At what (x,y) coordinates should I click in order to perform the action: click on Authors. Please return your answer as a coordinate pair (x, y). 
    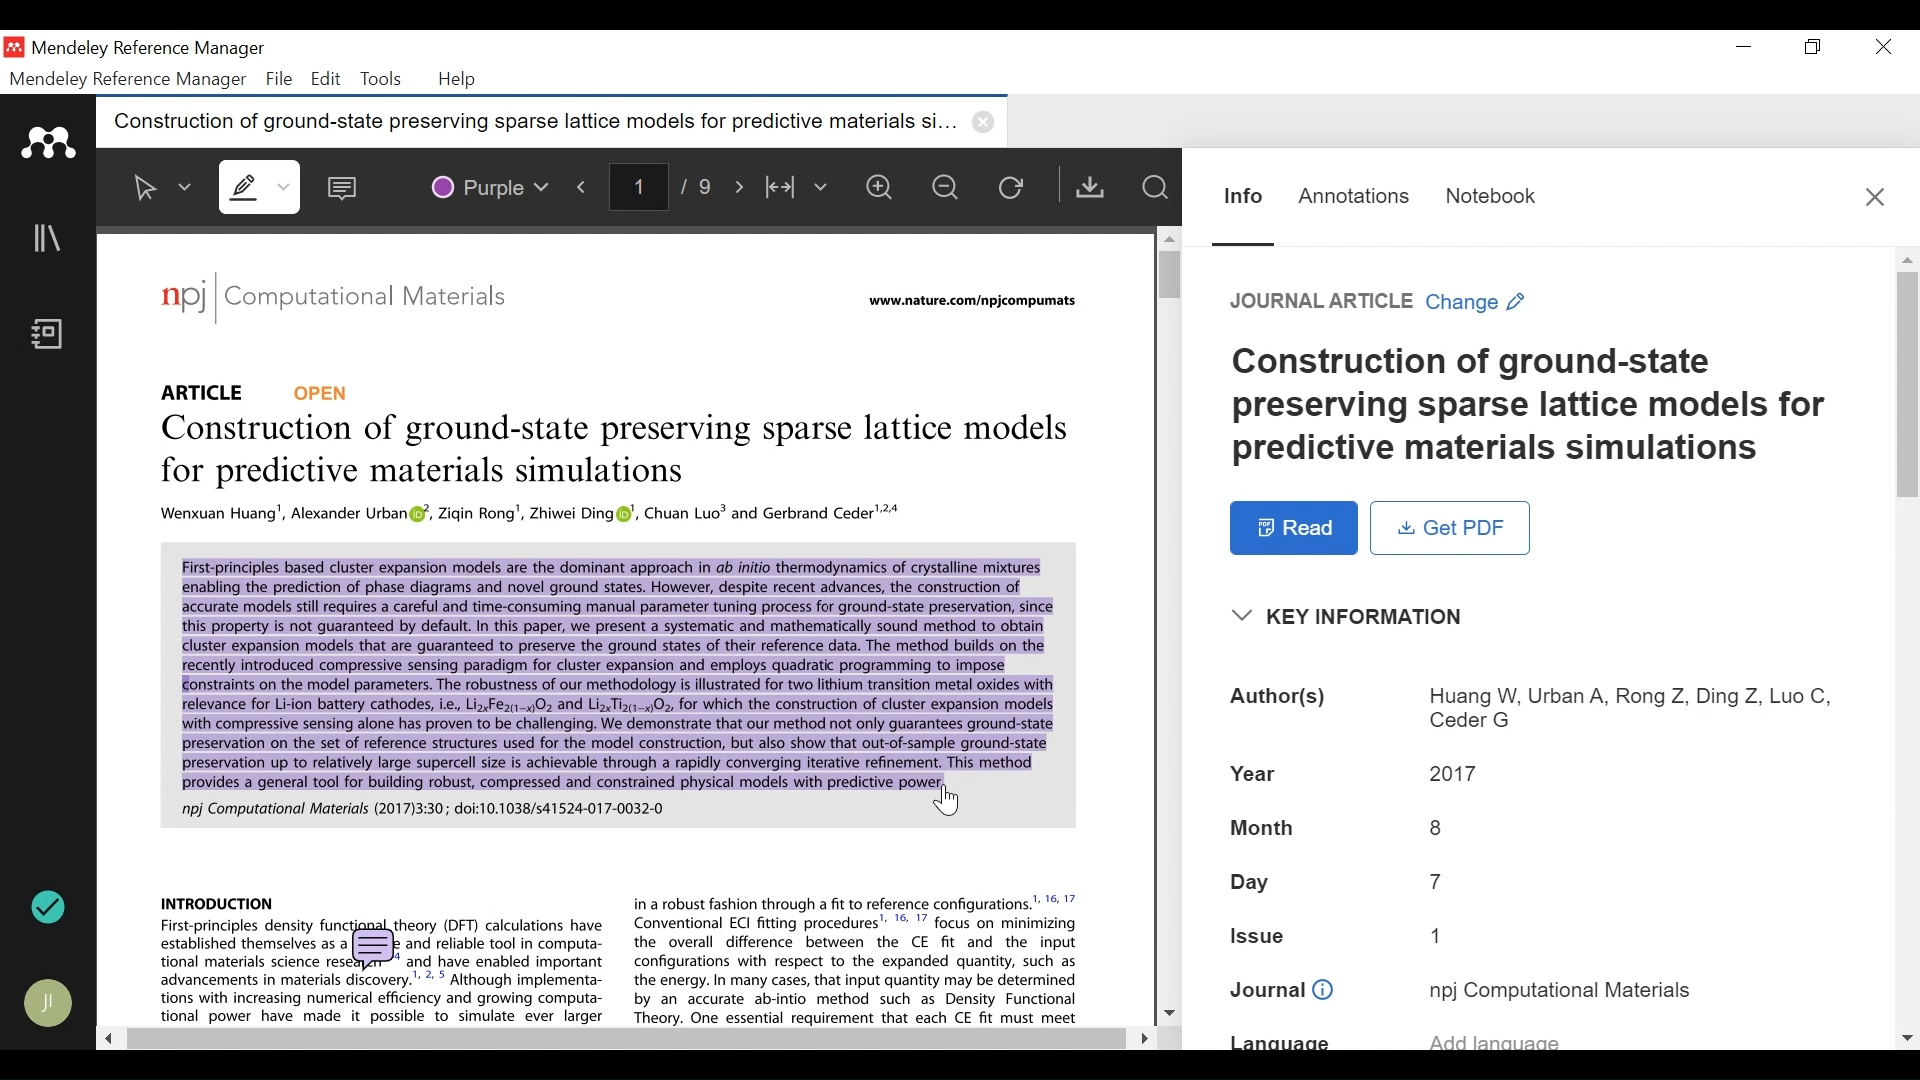
    Looking at the image, I should click on (1628, 710).